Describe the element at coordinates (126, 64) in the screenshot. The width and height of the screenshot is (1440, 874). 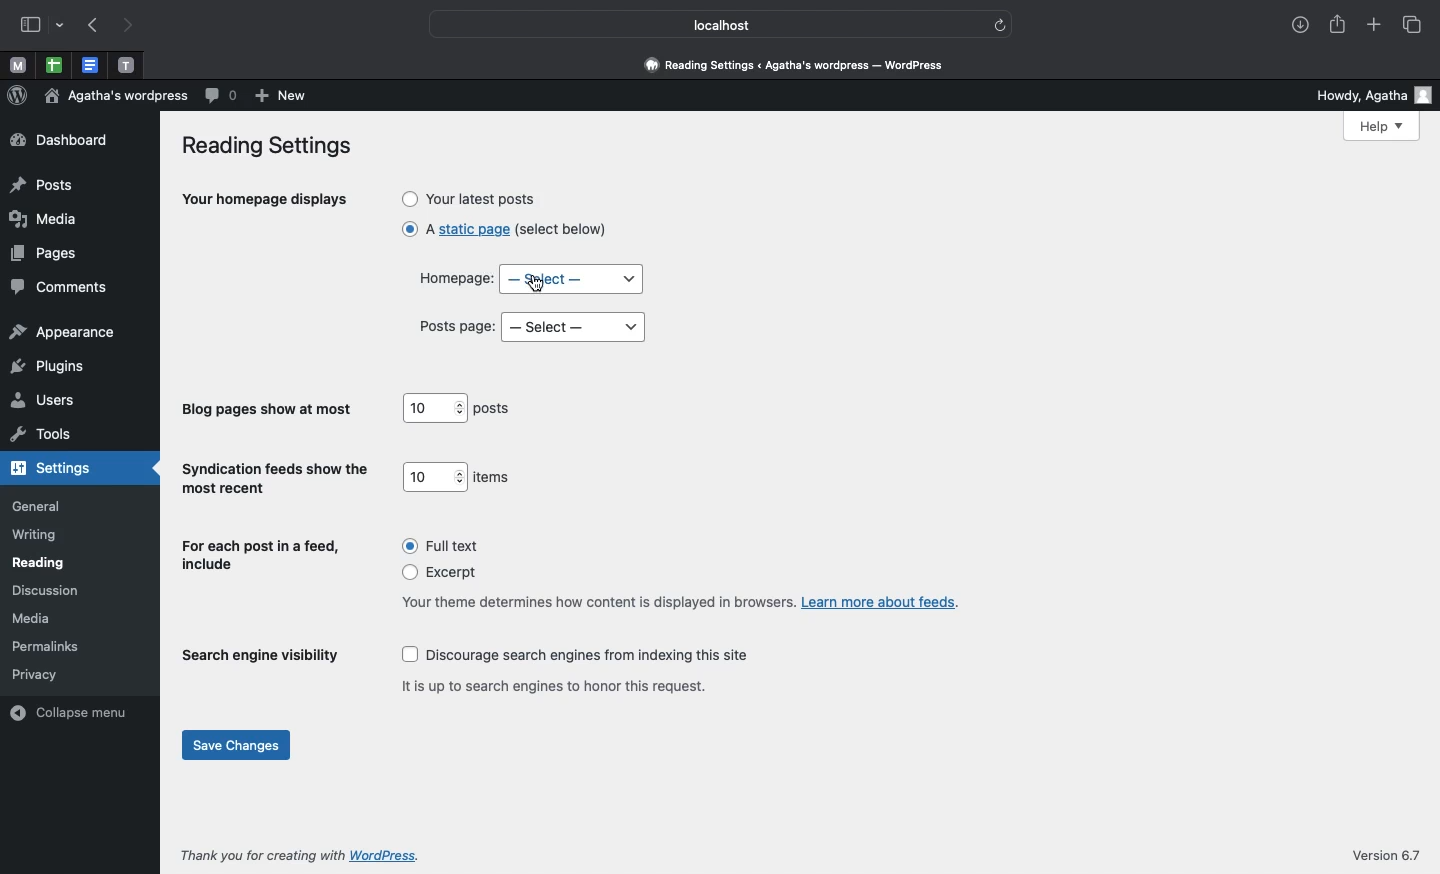
I see `Pinned tabs` at that location.